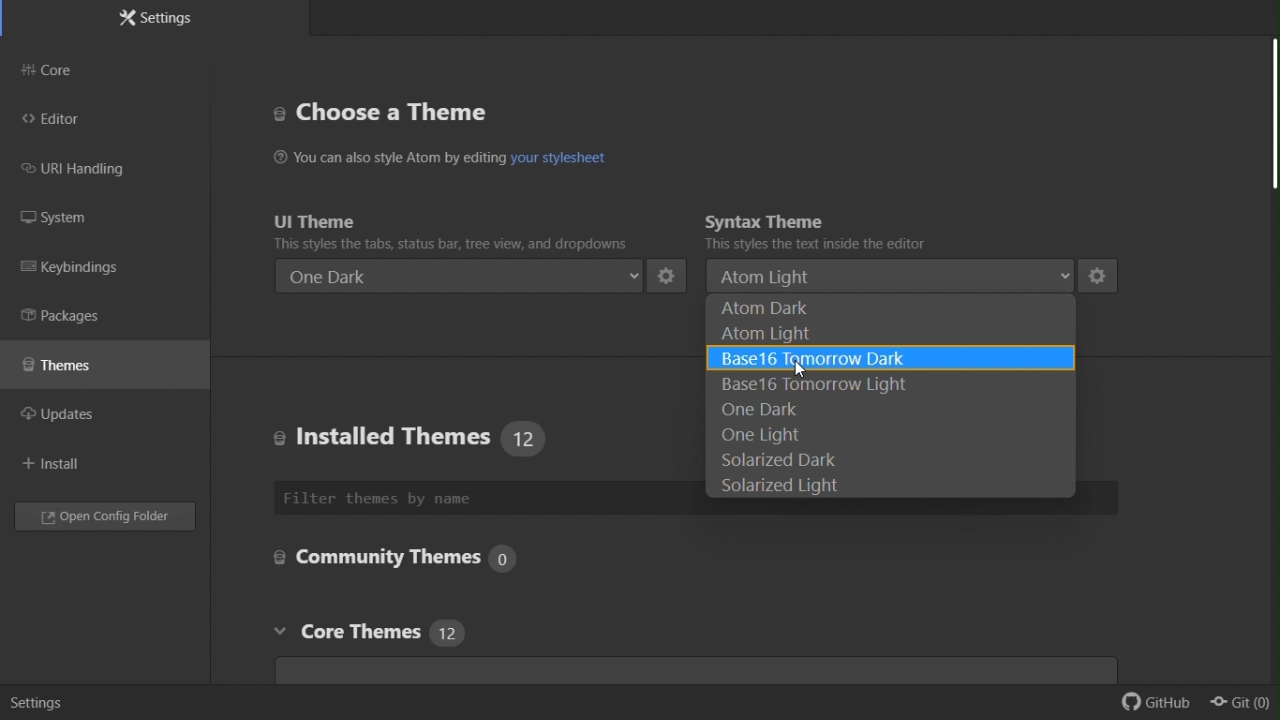 This screenshot has width=1280, height=720. Describe the element at coordinates (889, 484) in the screenshot. I see `solarized light` at that location.